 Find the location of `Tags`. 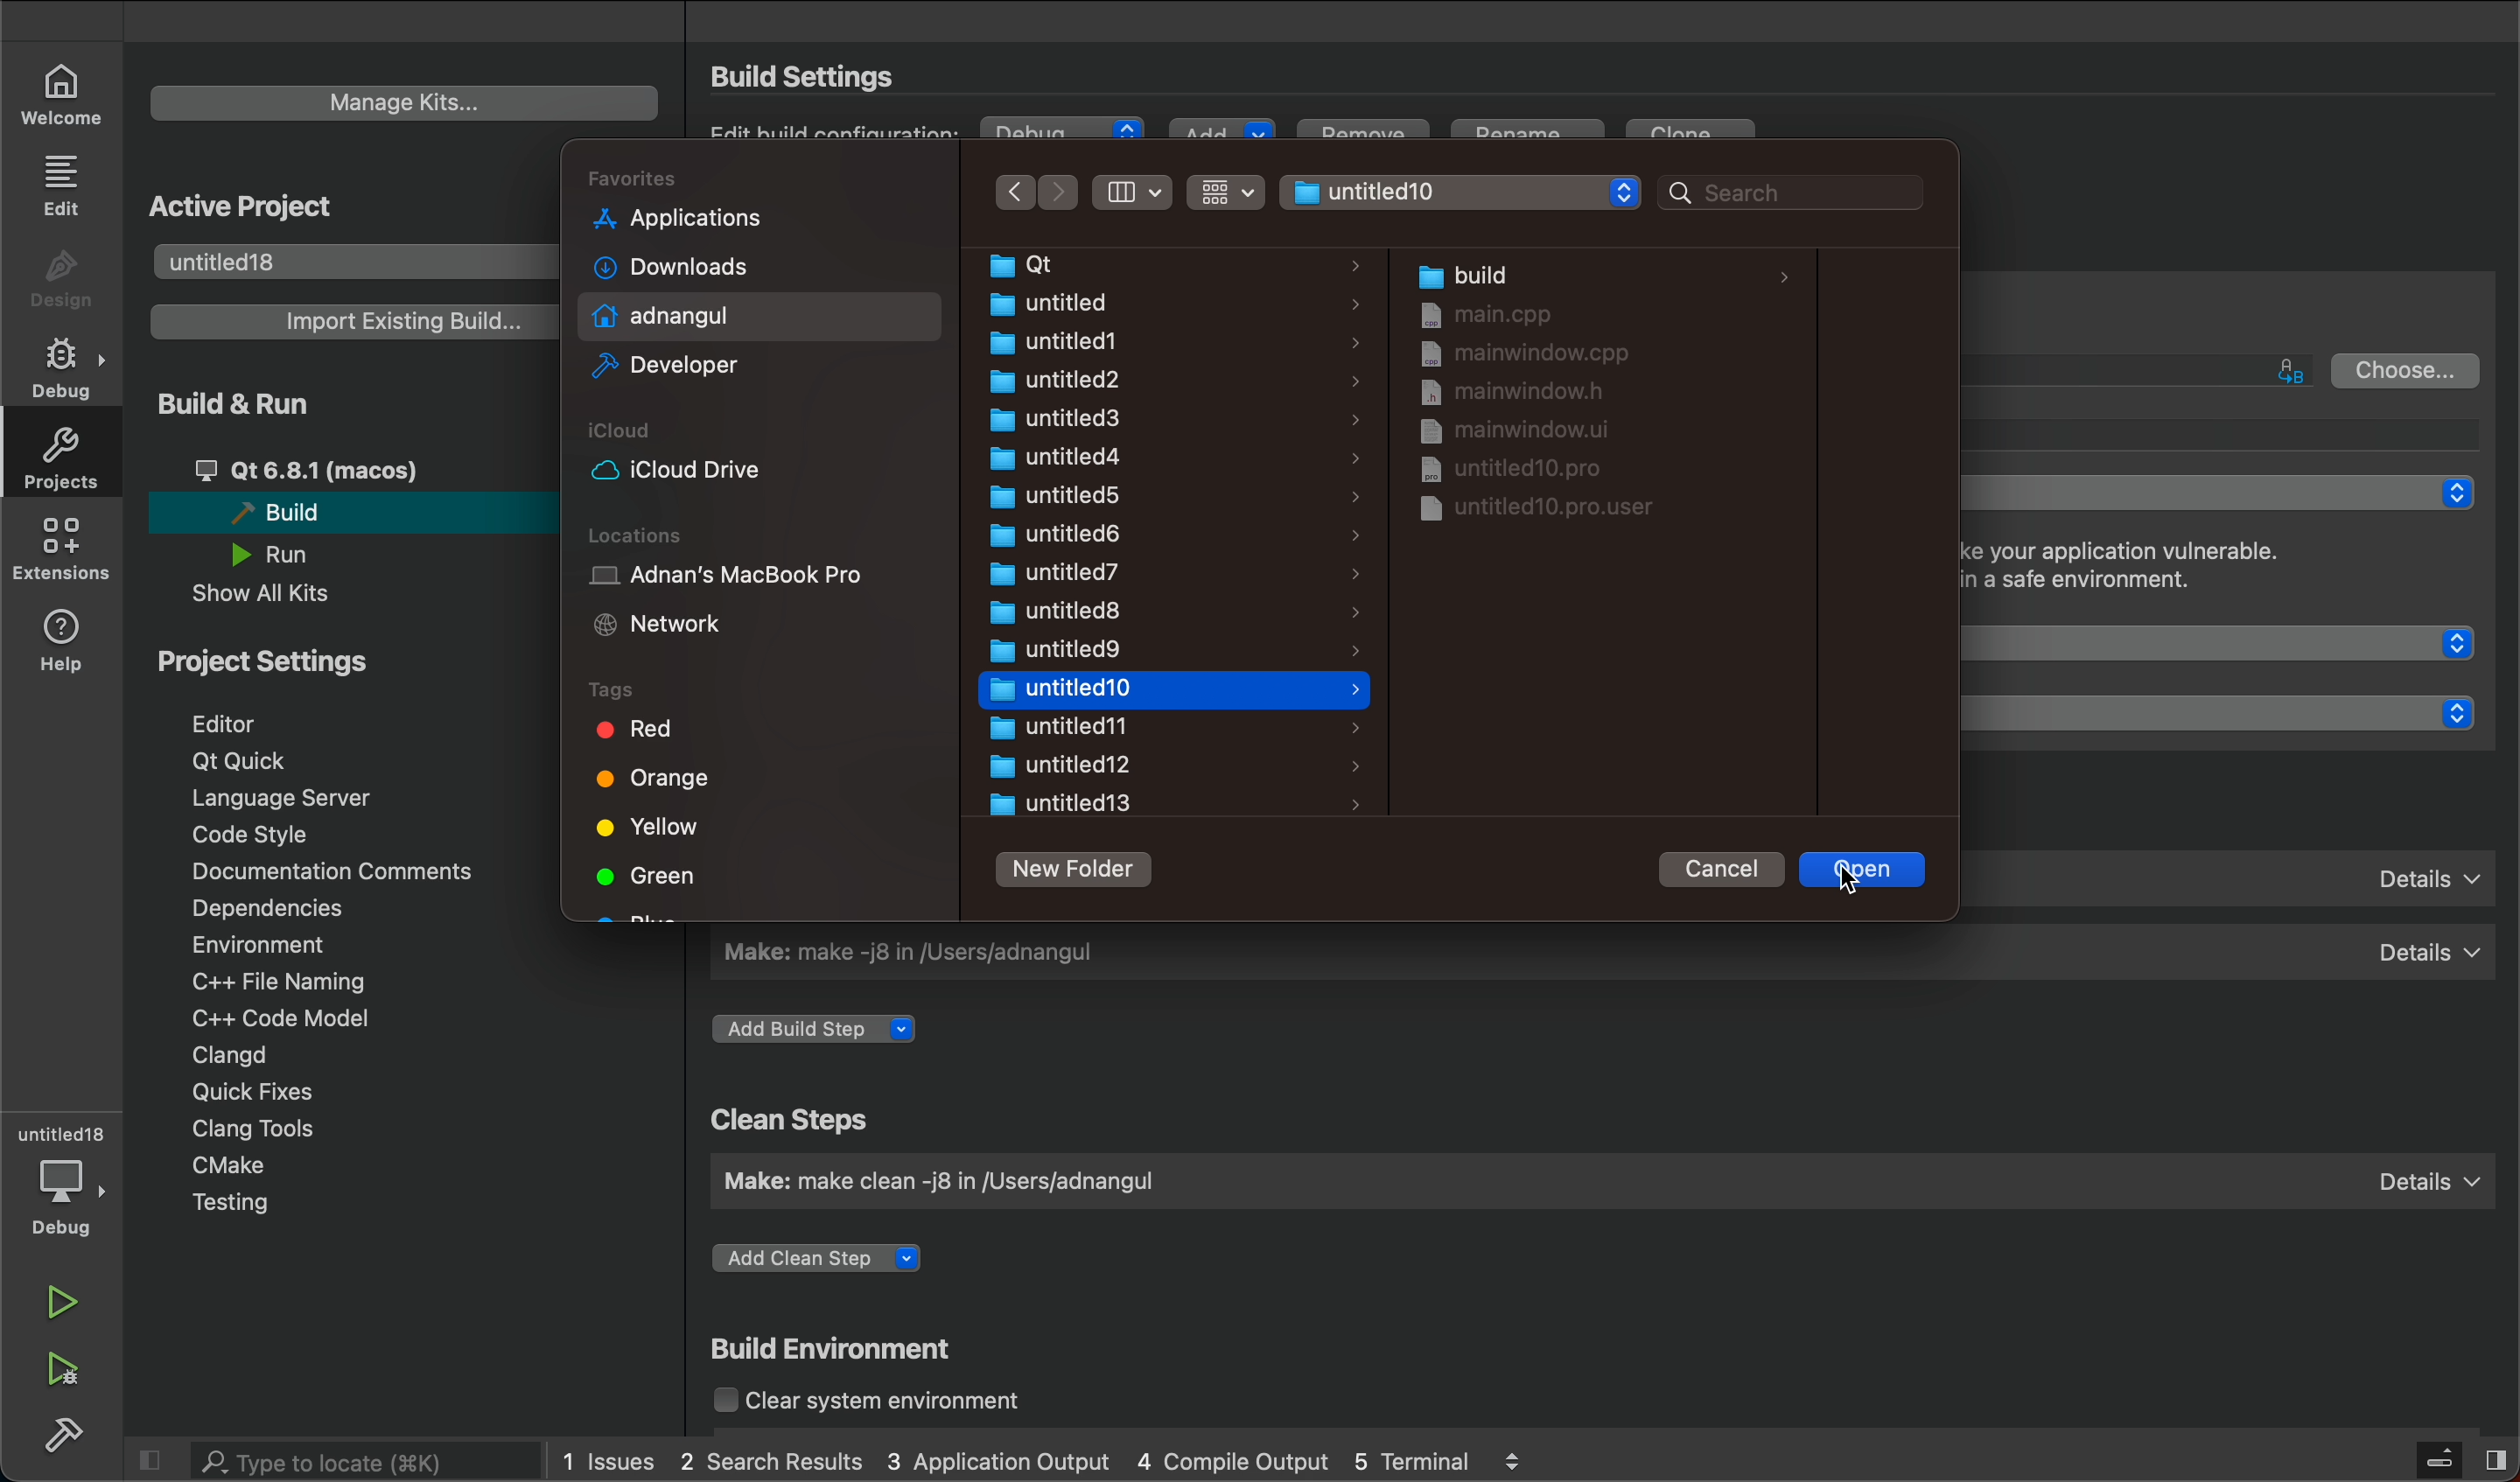

Tags is located at coordinates (611, 687).